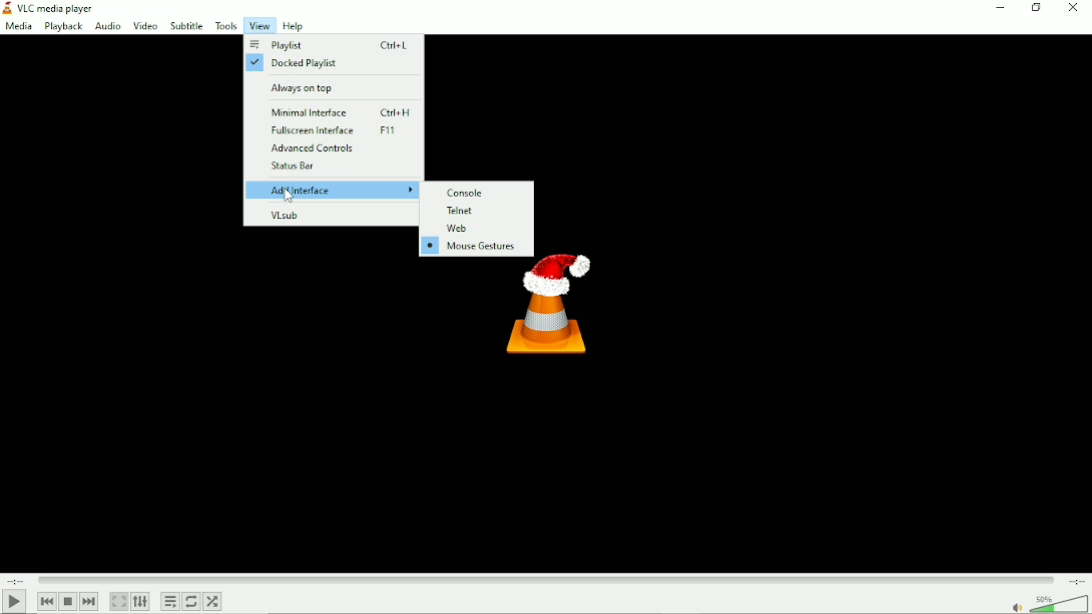 Image resolution: width=1092 pixels, height=614 pixels. What do you see at coordinates (18, 28) in the screenshot?
I see `Media` at bounding box center [18, 28].